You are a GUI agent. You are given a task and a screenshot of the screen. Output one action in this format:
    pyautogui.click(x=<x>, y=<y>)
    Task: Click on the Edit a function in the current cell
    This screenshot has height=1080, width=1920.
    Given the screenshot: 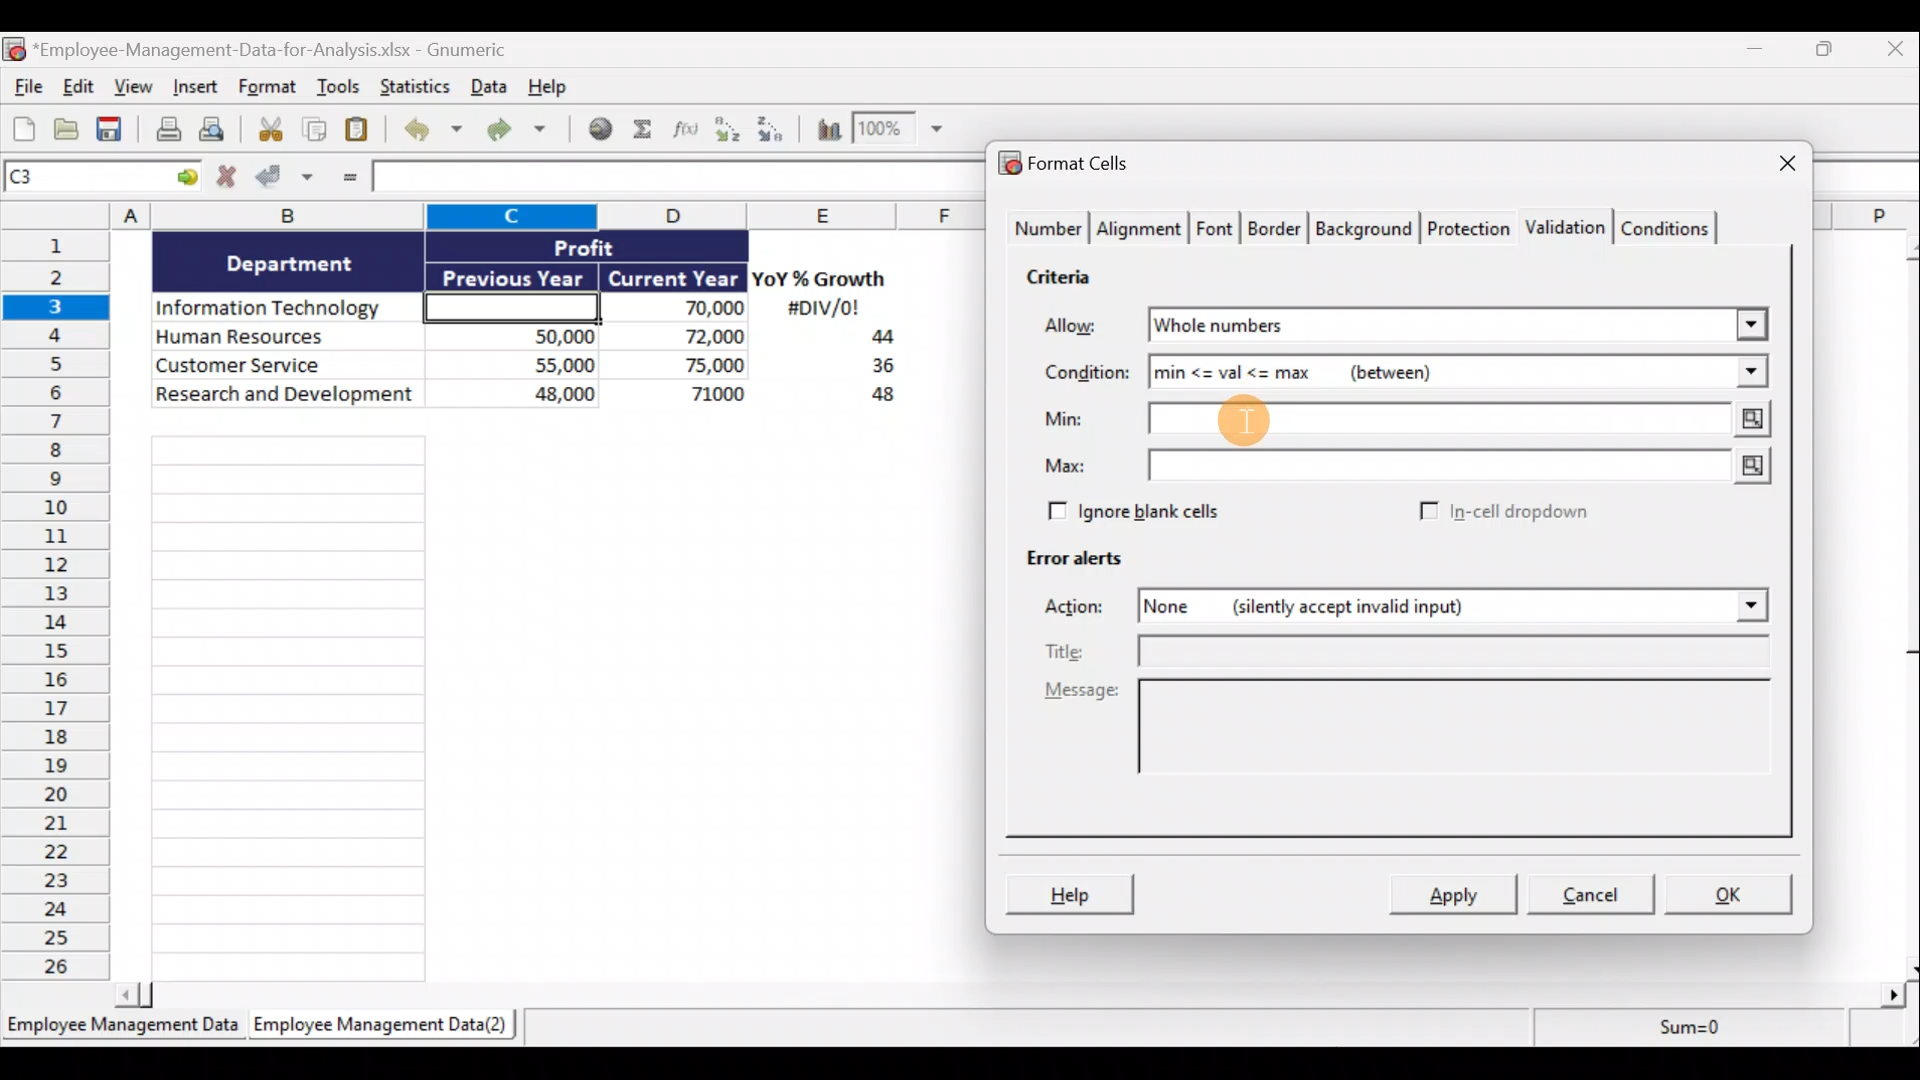 What is the action you would take?
    pyautogui.click(x=687, y=128)
    